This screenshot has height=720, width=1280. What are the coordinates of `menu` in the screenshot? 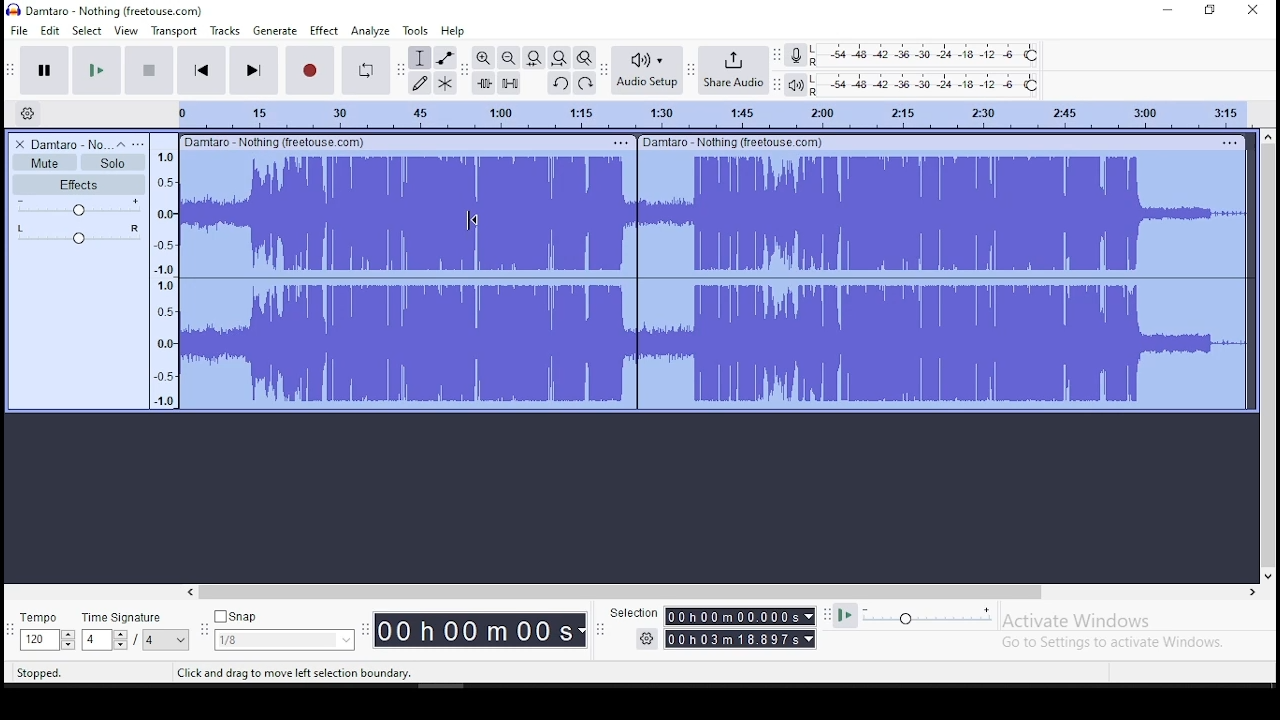 It's located at (166, 640).